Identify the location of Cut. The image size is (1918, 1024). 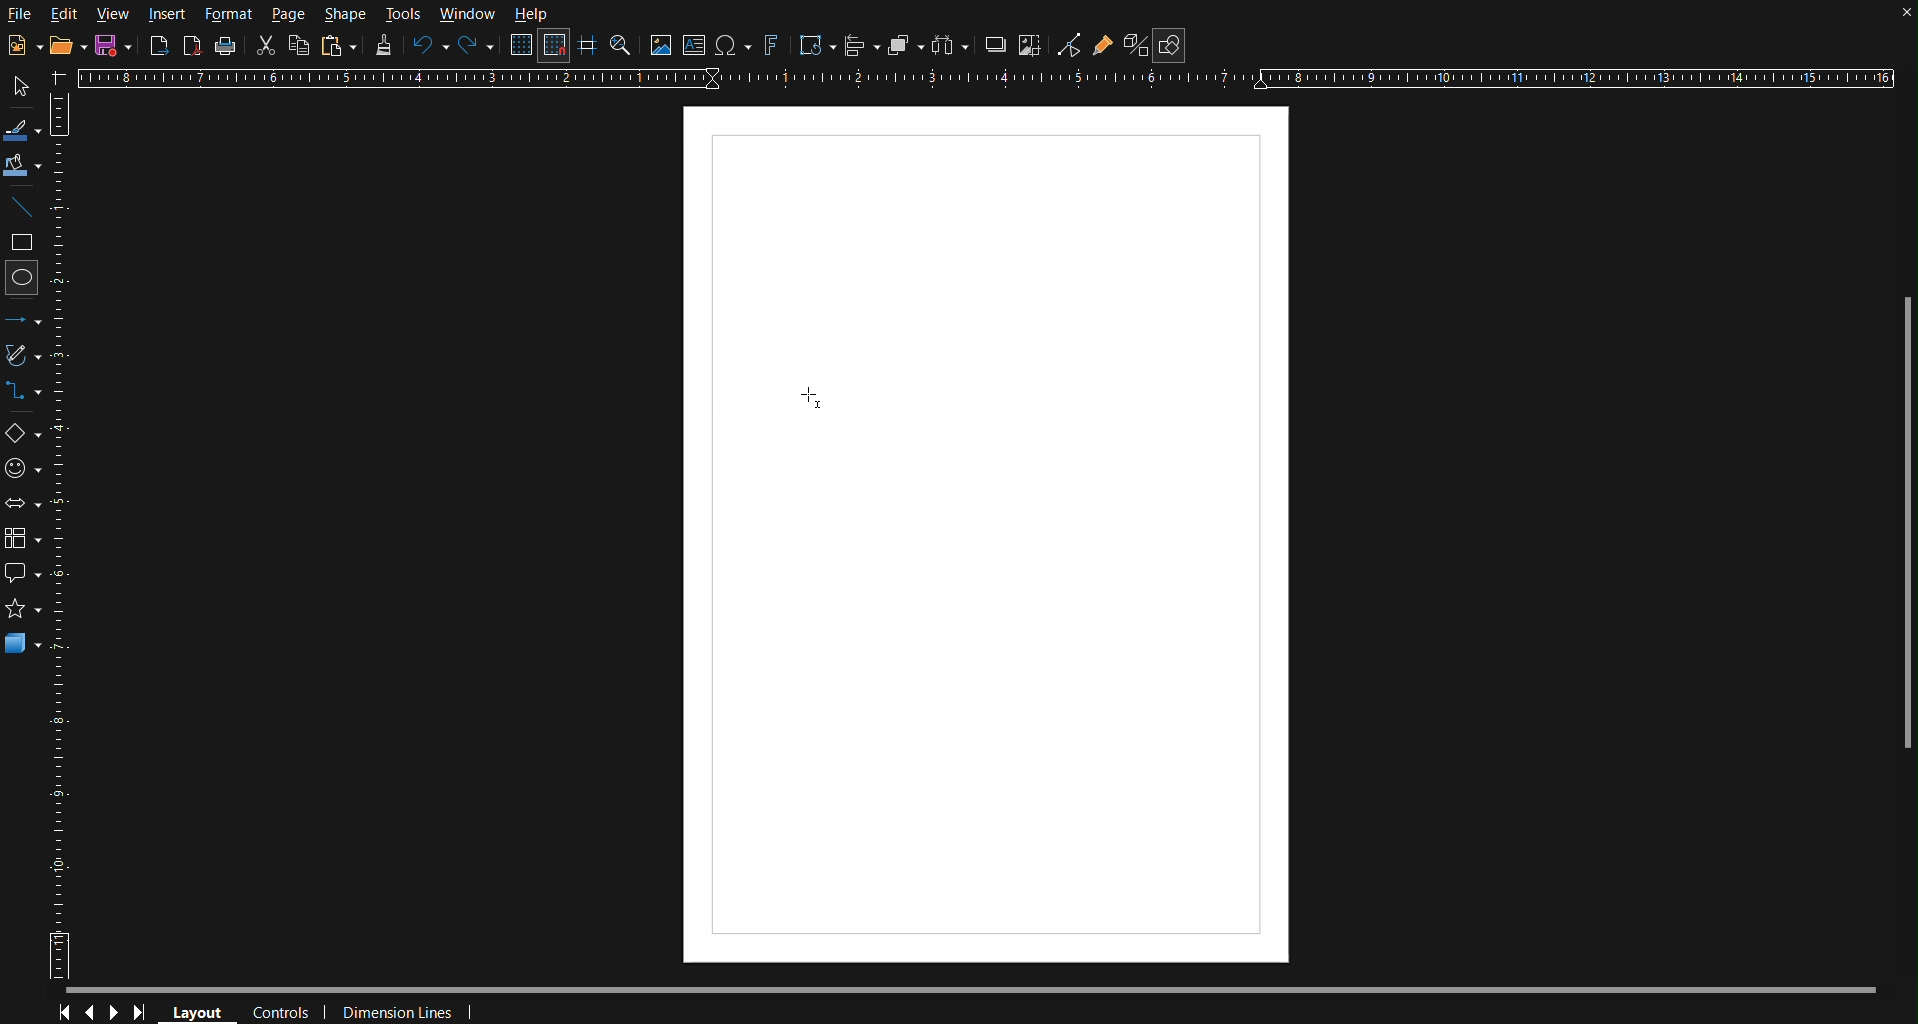
(268, 47).